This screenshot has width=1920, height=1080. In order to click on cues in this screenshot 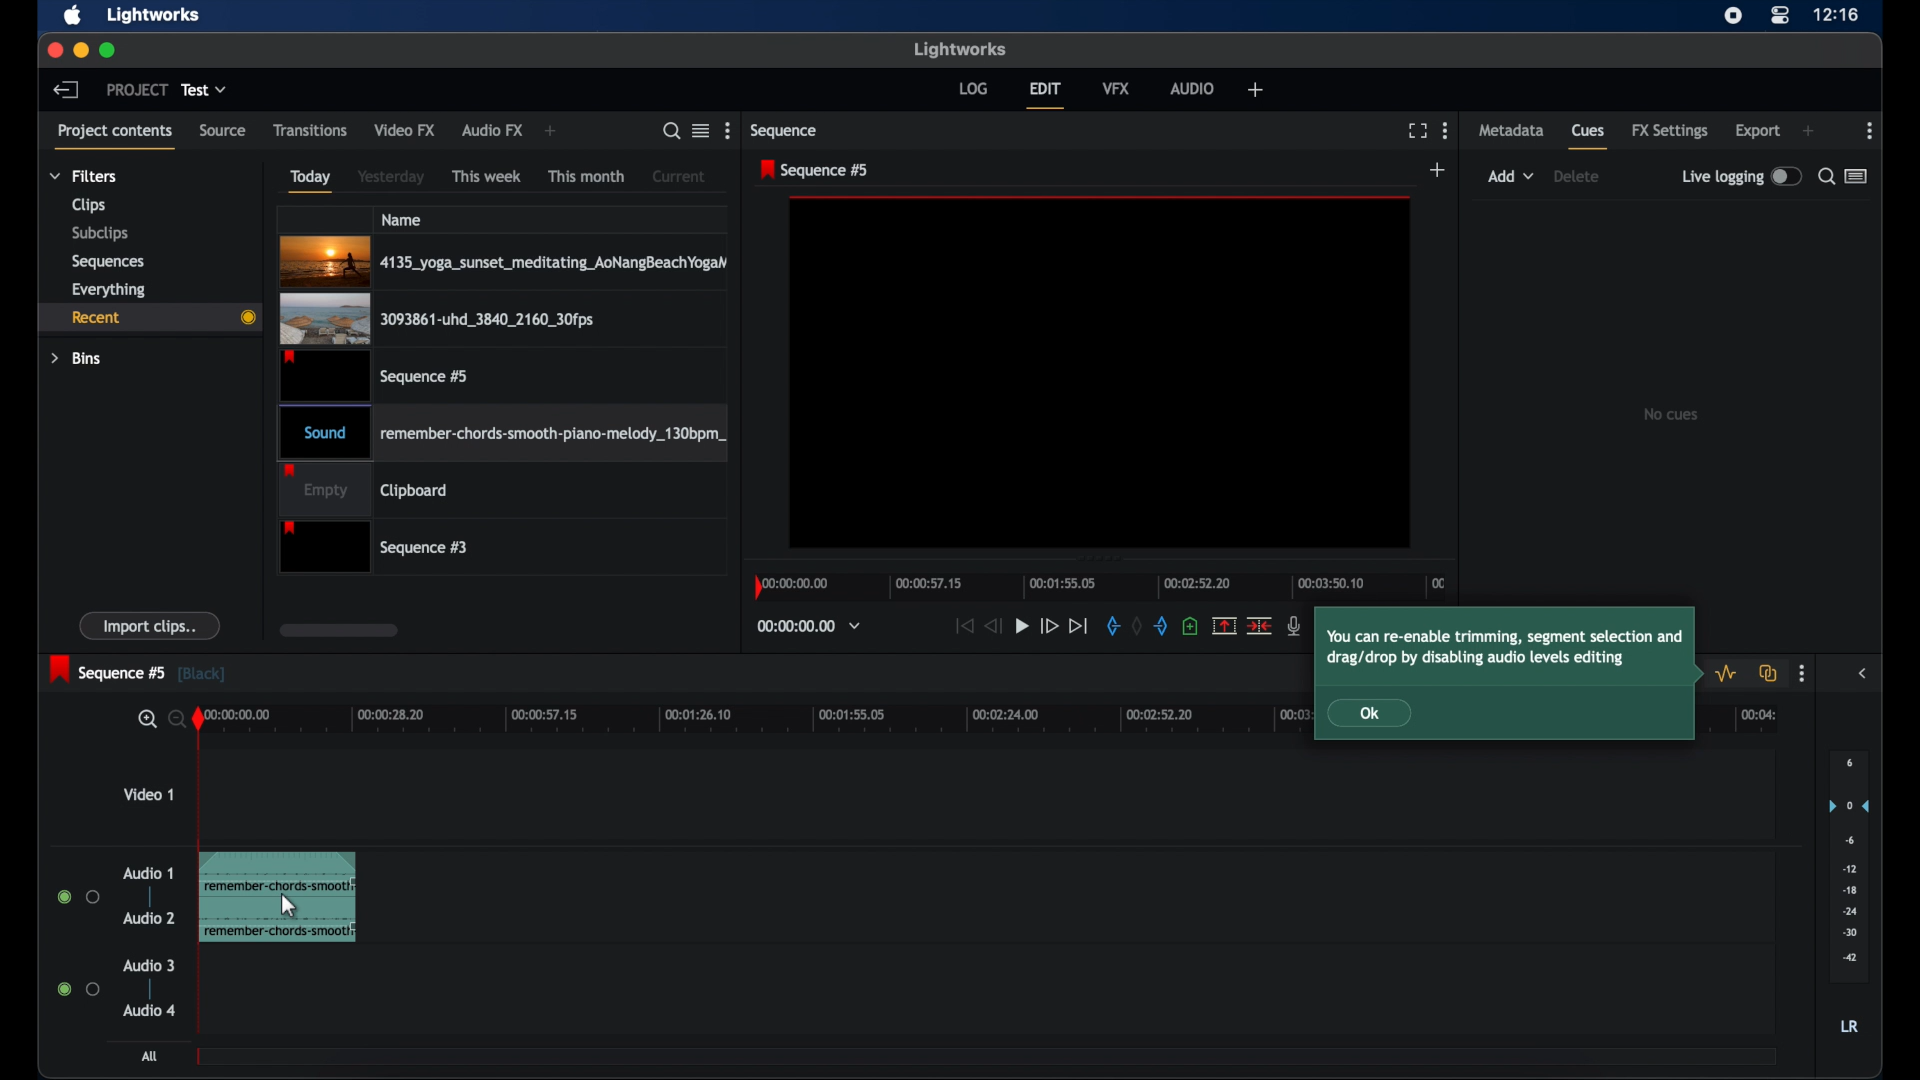, I will do `click(1590, 138)`.